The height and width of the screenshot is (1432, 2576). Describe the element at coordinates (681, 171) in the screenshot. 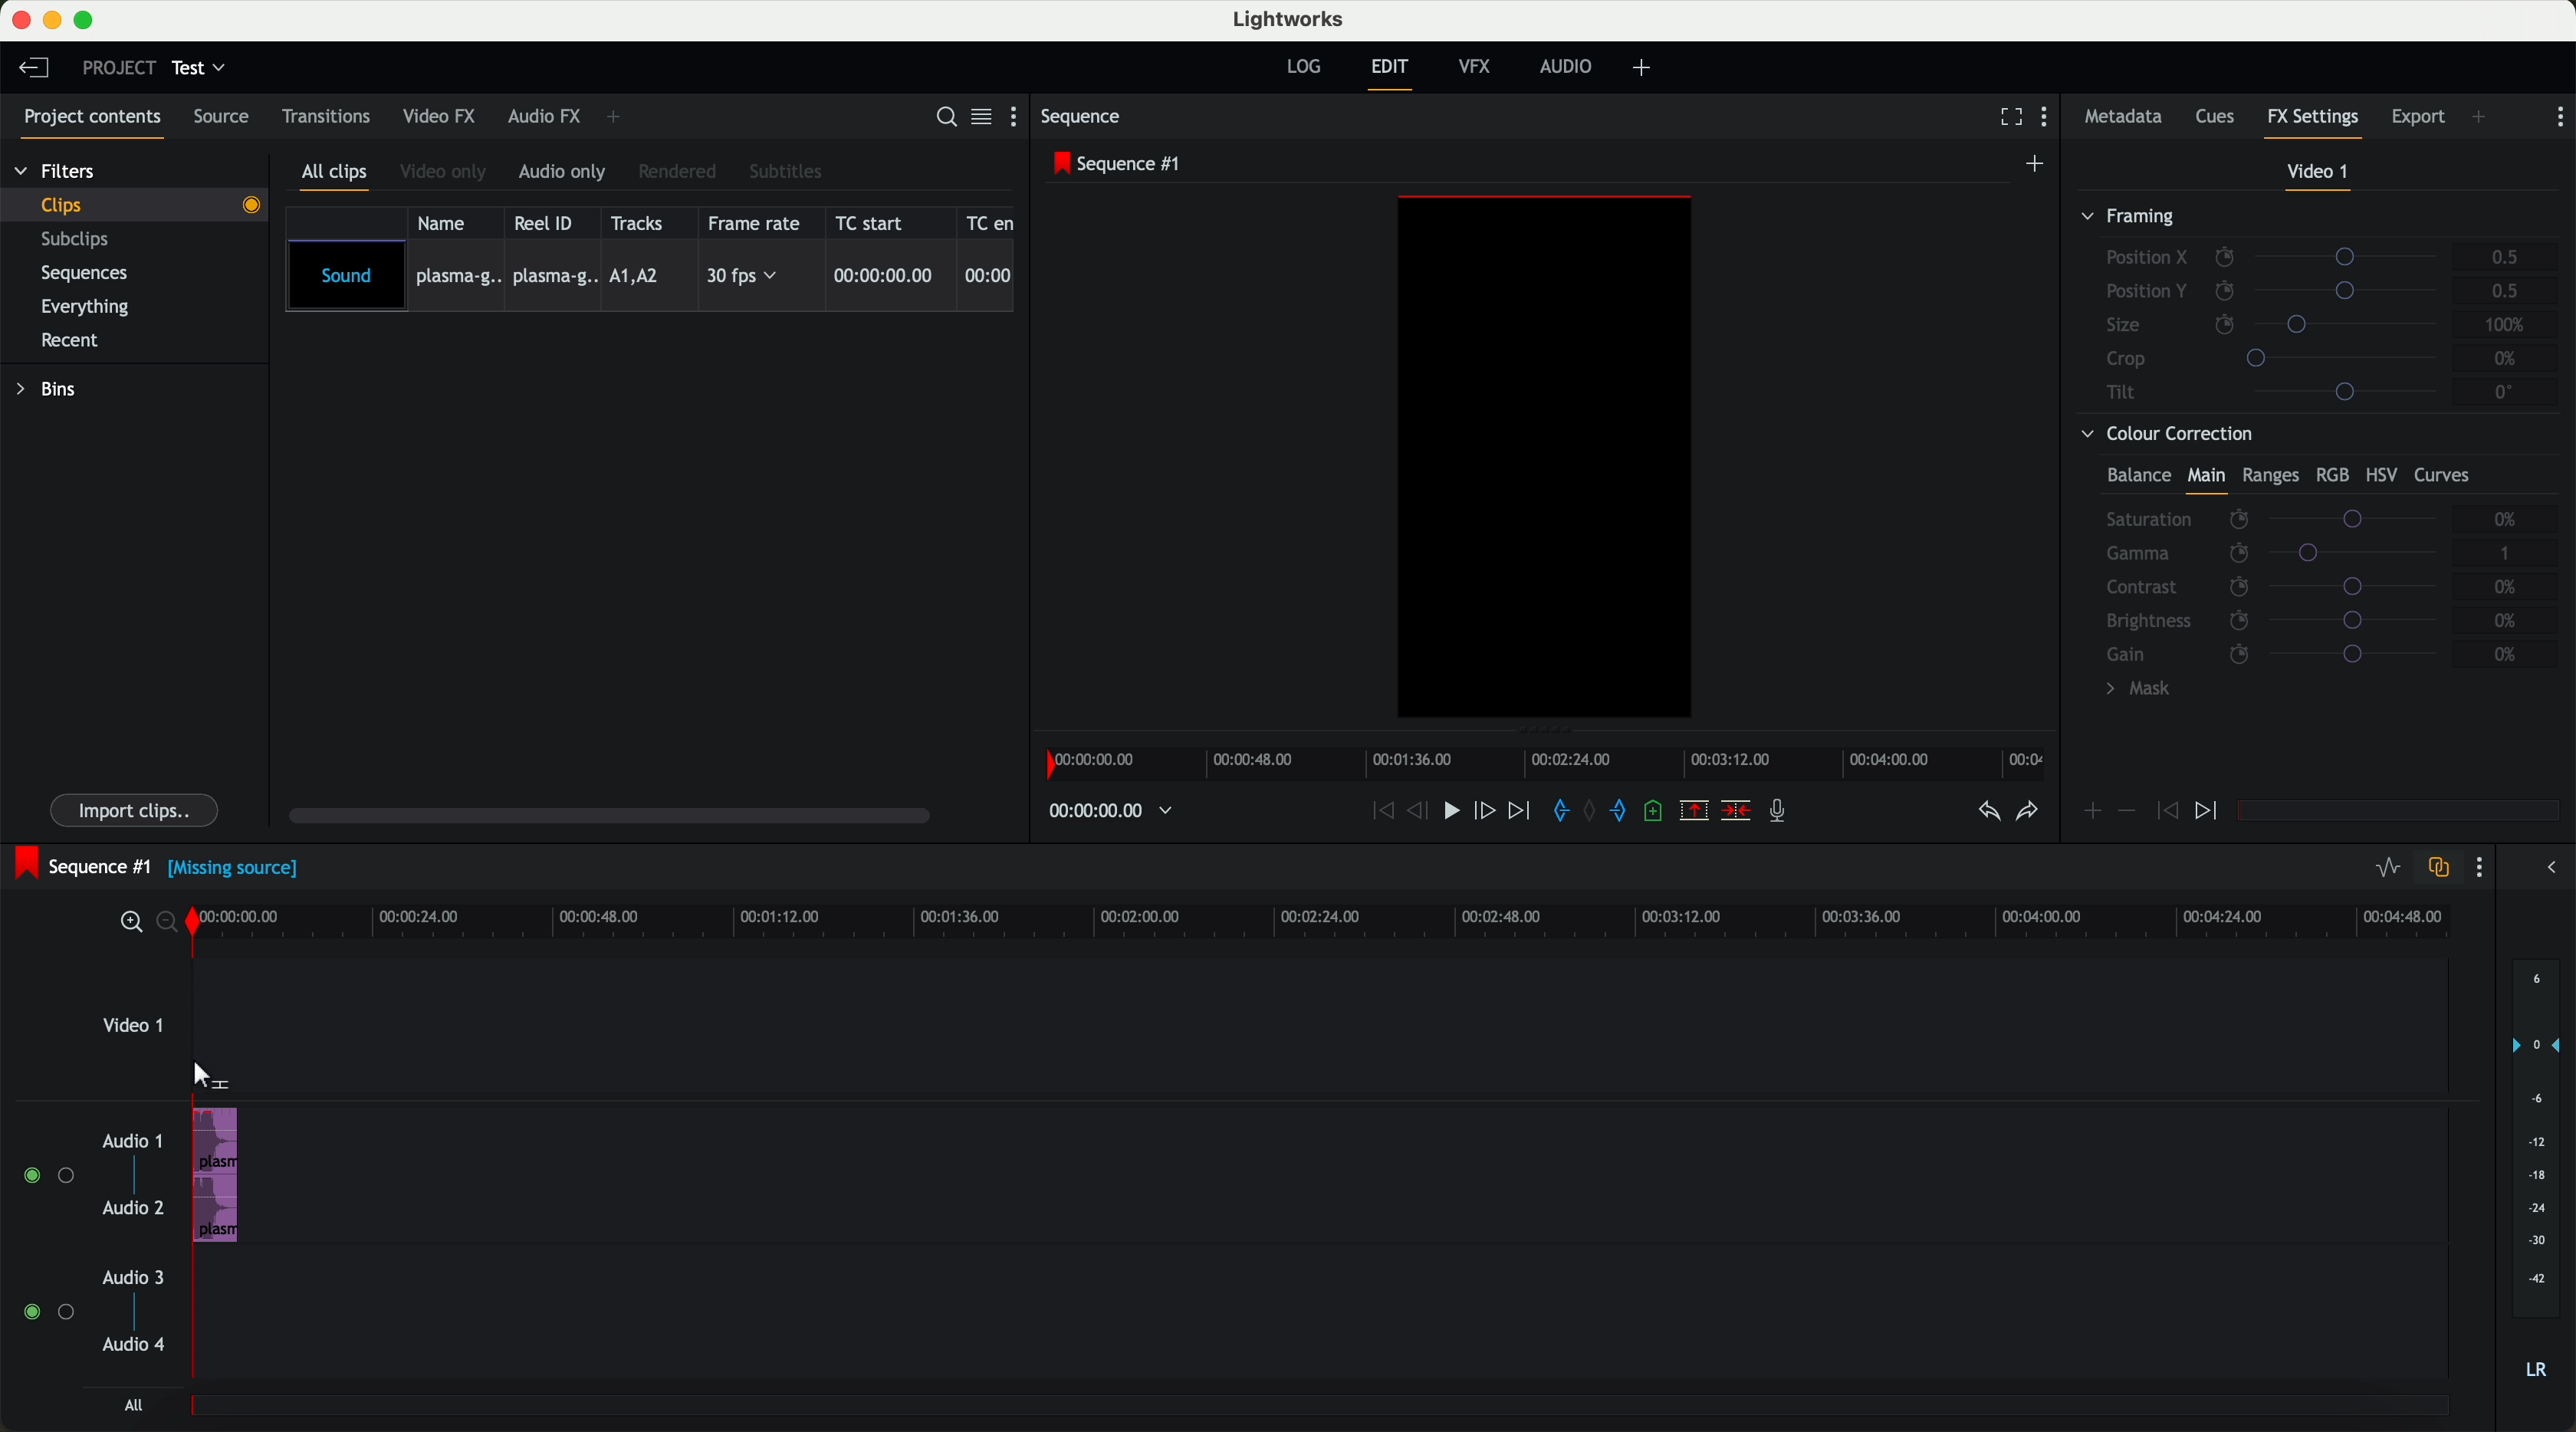

I see `rendered` at that location.